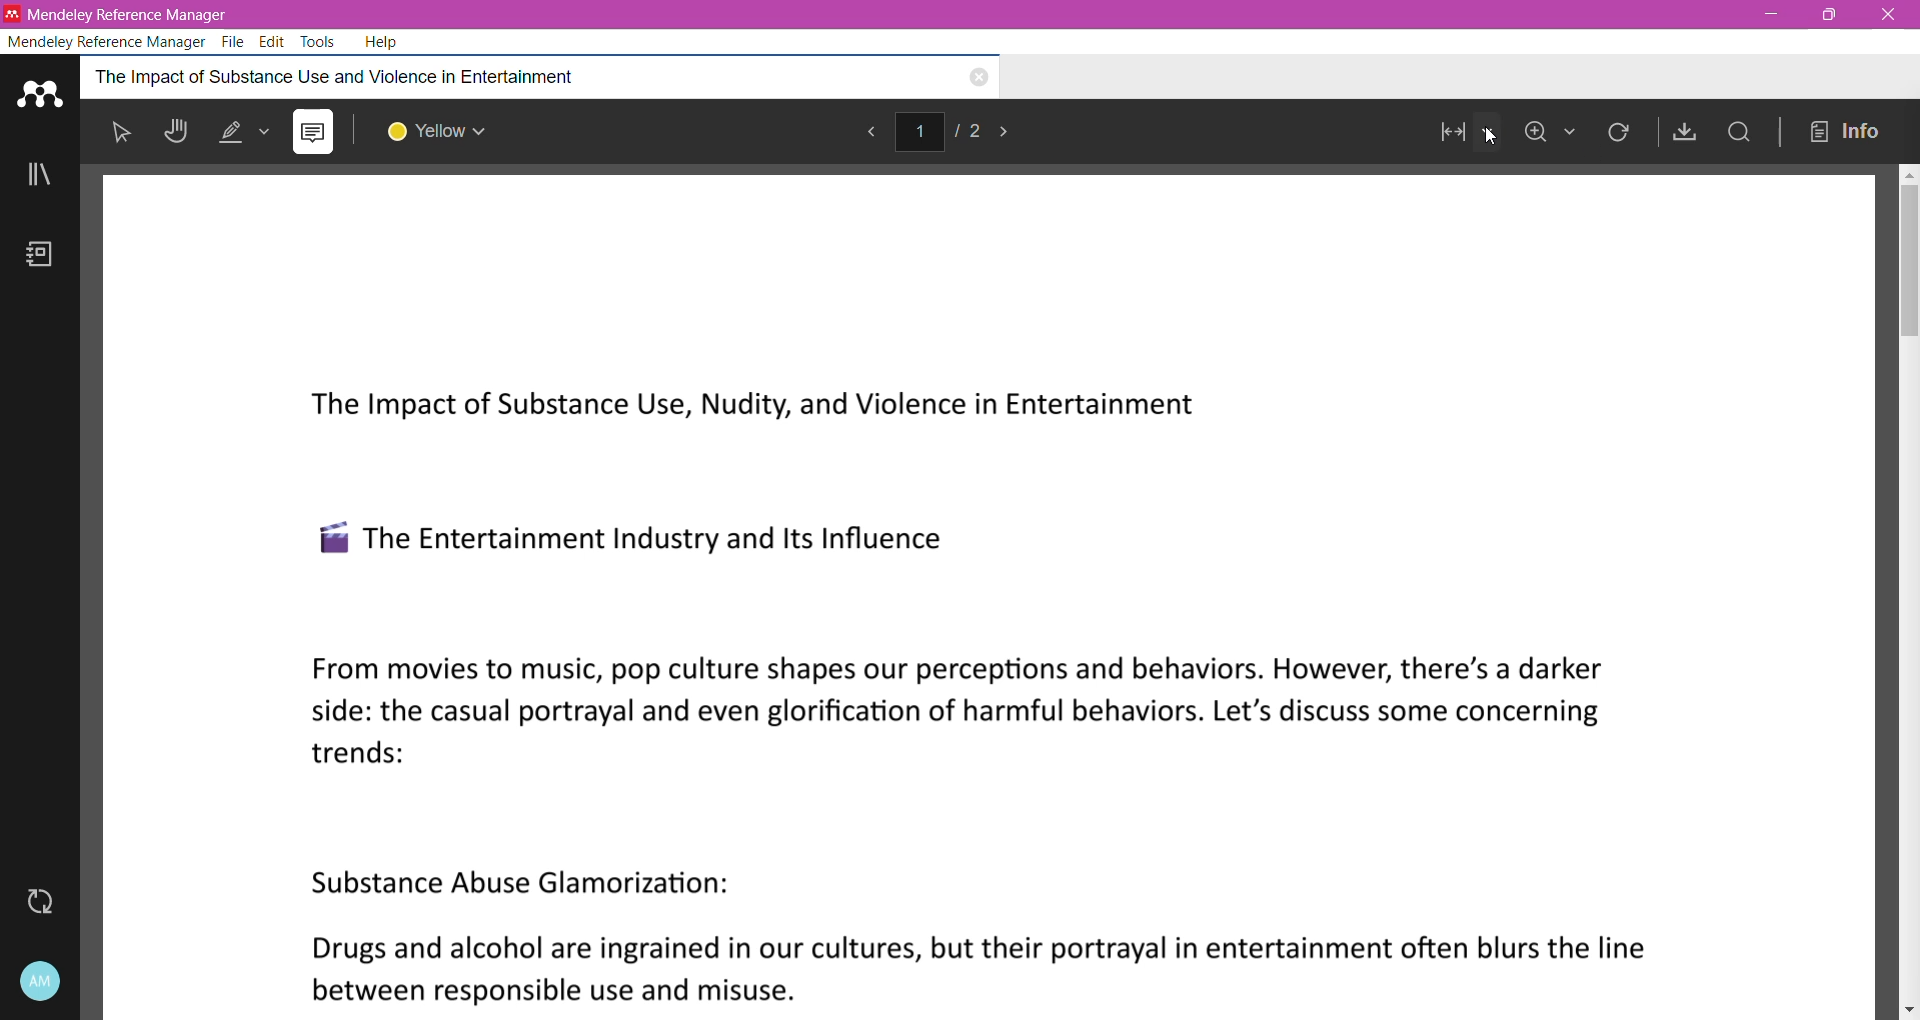 This screenshot has width=1920, height=1020. Describe the element at coordinates (1016, 134) in the screenshot. I see `Go to next page` at that location.